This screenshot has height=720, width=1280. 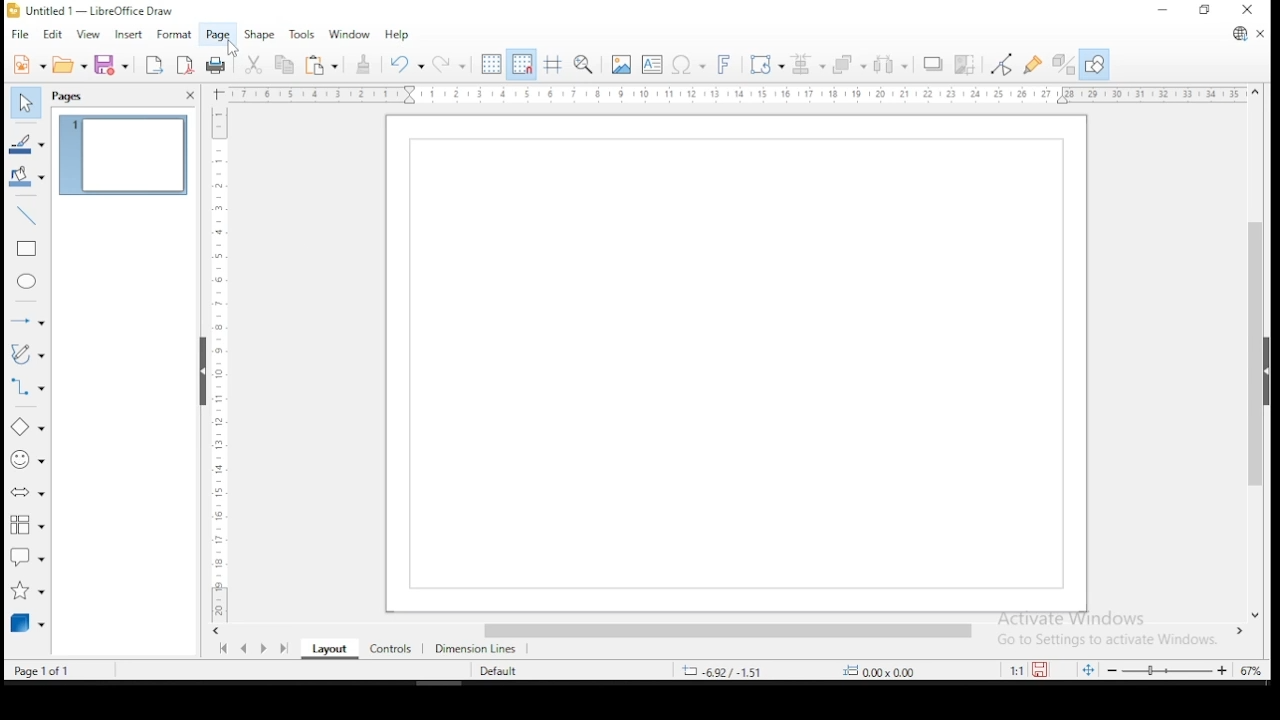 I want to click on first page, so click(x=223, y=649).